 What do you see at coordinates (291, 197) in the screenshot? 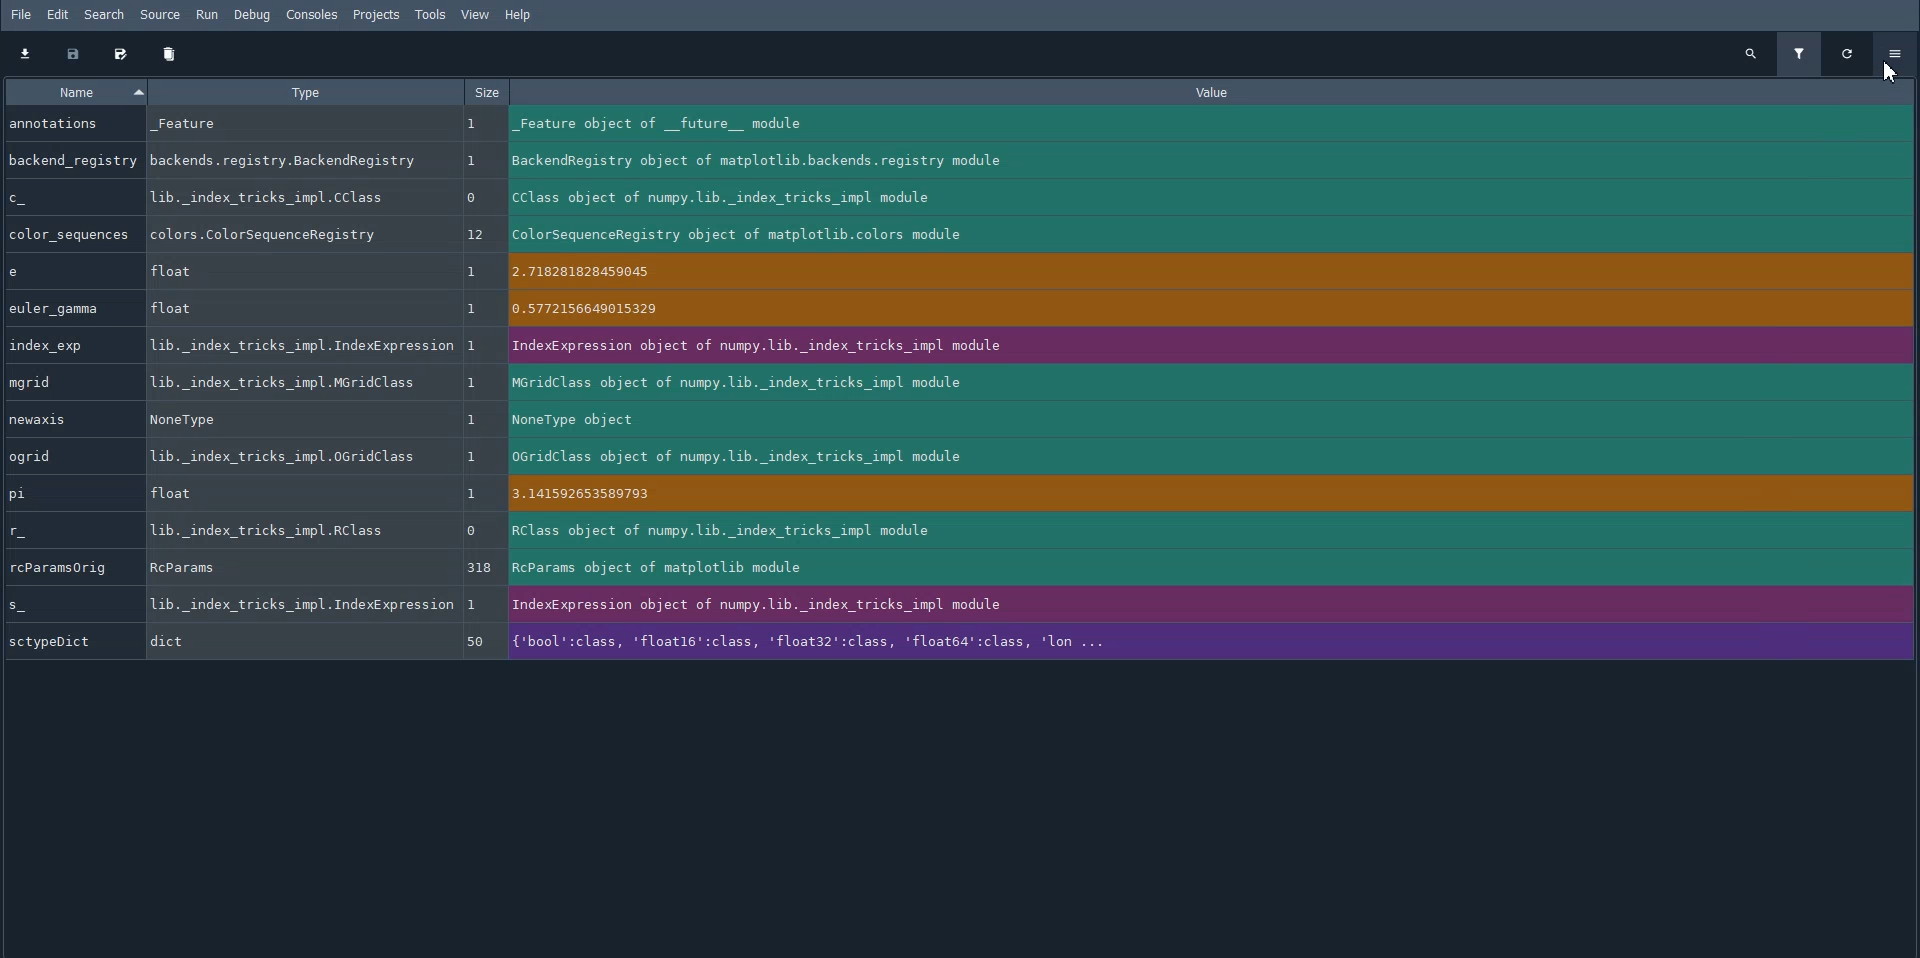
I see `type vallue` at bounding box center [291, 197].